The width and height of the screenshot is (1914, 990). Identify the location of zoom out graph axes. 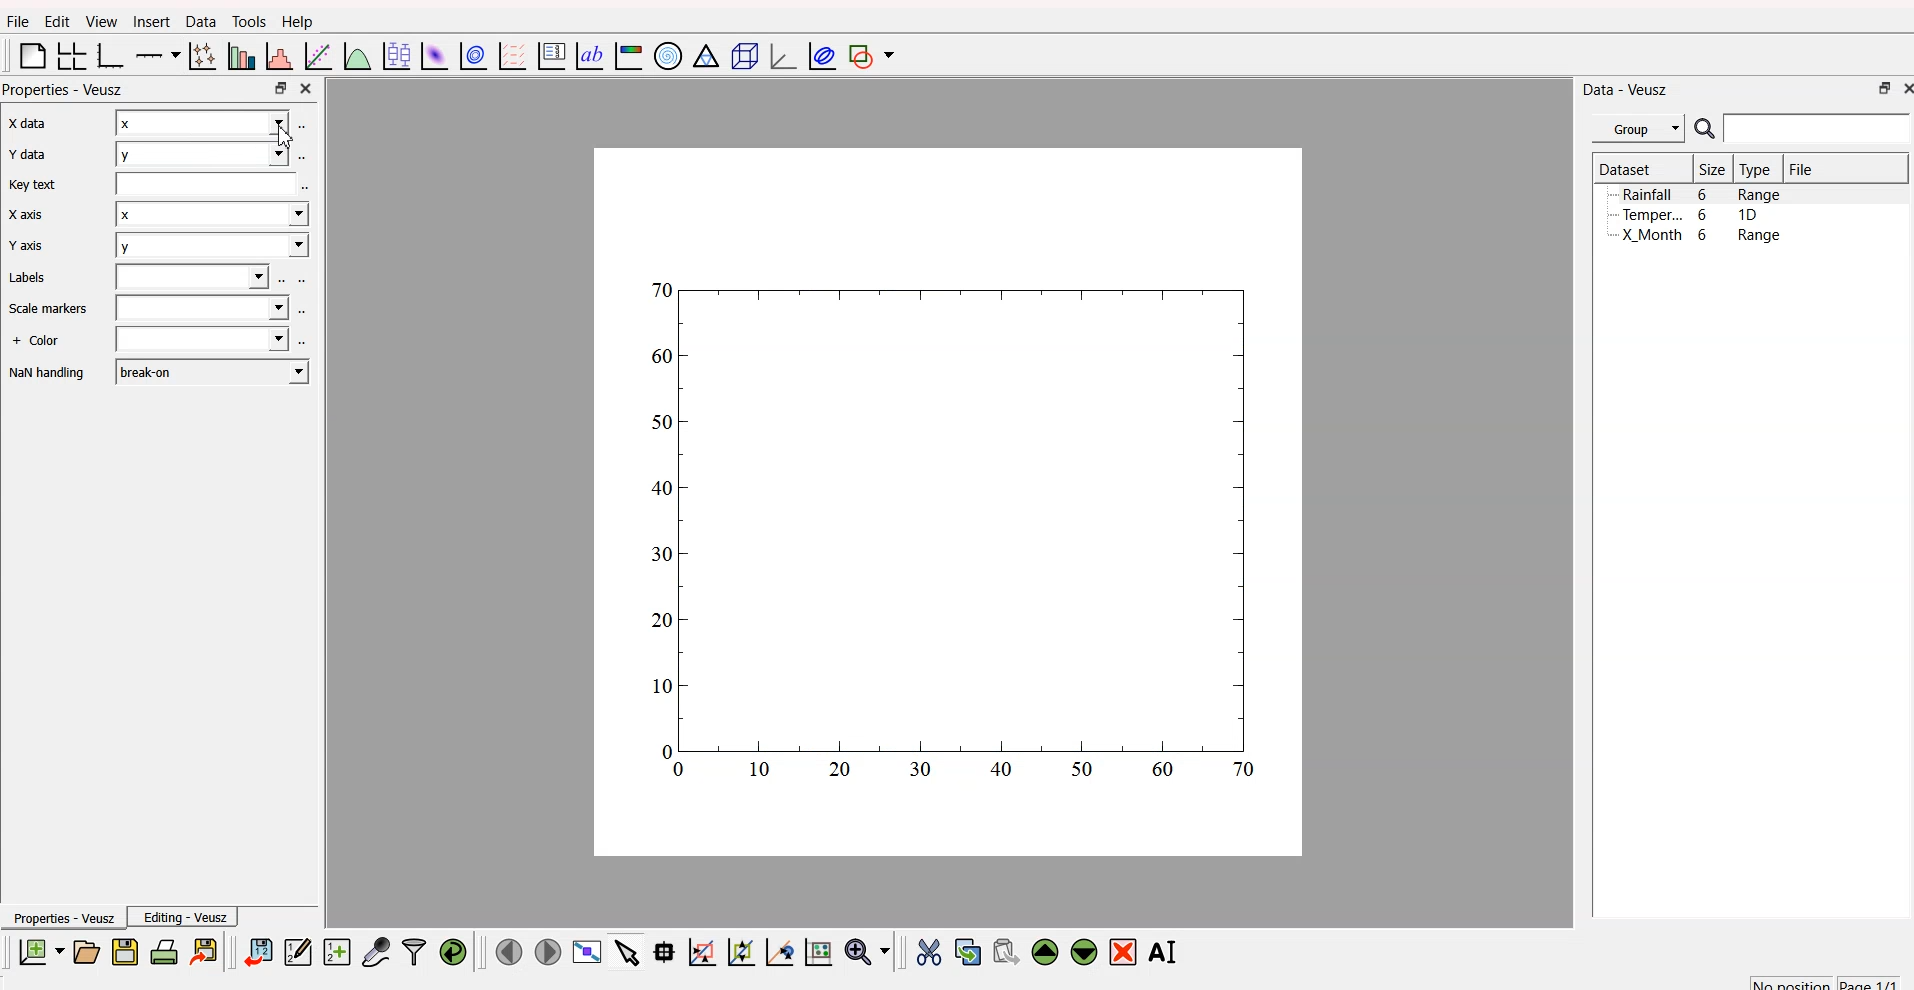
(778, 952).